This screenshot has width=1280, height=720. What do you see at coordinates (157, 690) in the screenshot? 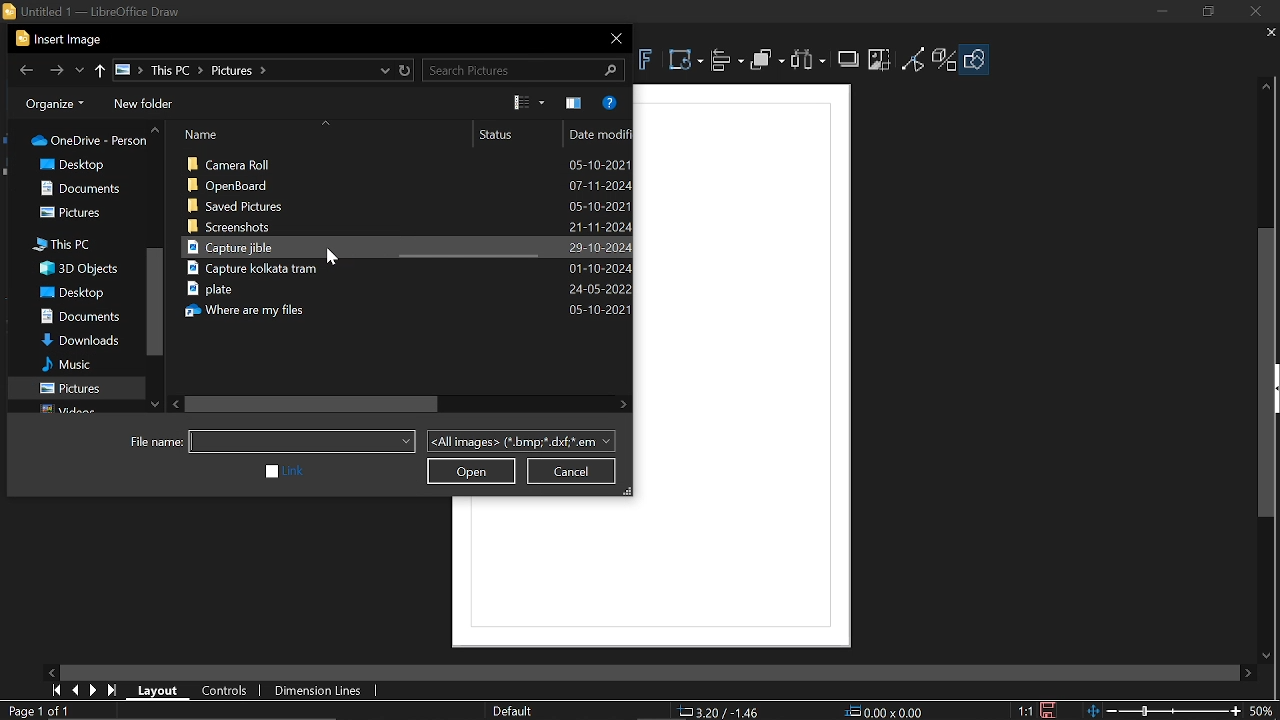
I see `Layout` at bounding box center [157, 690].